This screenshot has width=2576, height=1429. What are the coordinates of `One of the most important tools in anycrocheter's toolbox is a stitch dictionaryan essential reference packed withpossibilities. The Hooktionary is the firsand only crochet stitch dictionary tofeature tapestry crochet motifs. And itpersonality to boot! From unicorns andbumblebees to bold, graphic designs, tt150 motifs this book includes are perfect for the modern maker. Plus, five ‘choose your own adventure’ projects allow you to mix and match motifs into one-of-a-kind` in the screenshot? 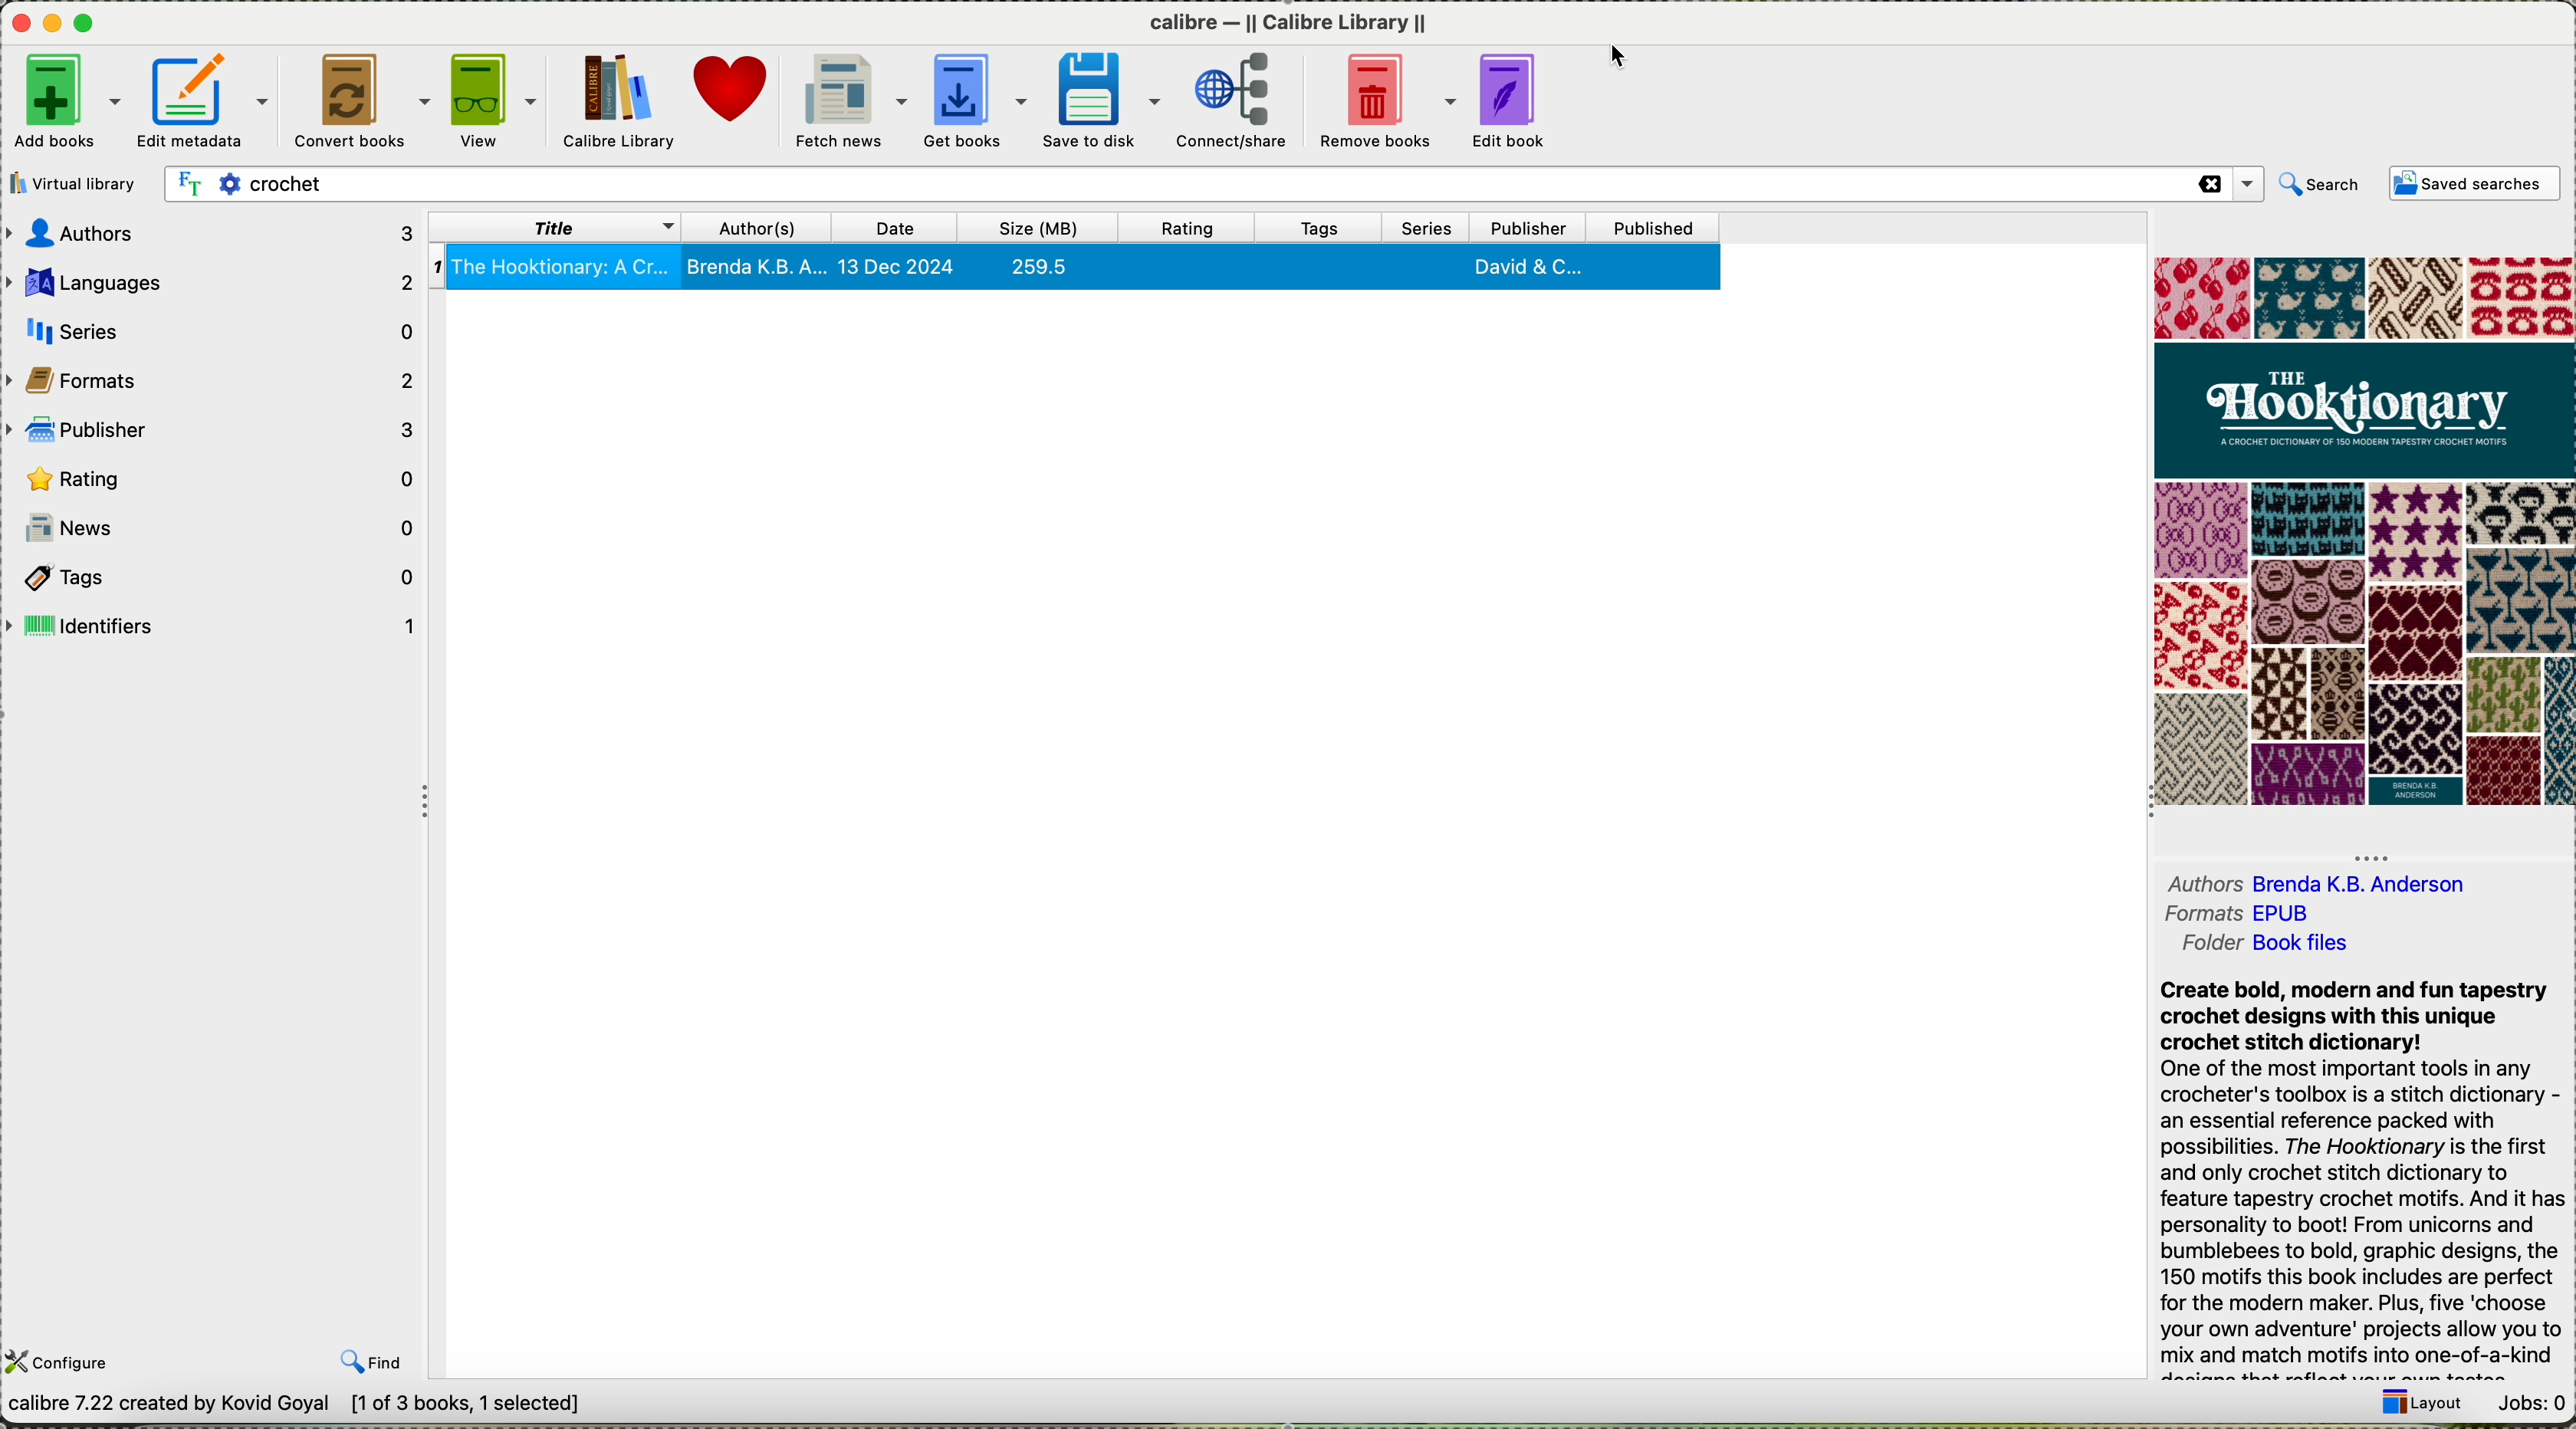 It's located at (2361, 1215).